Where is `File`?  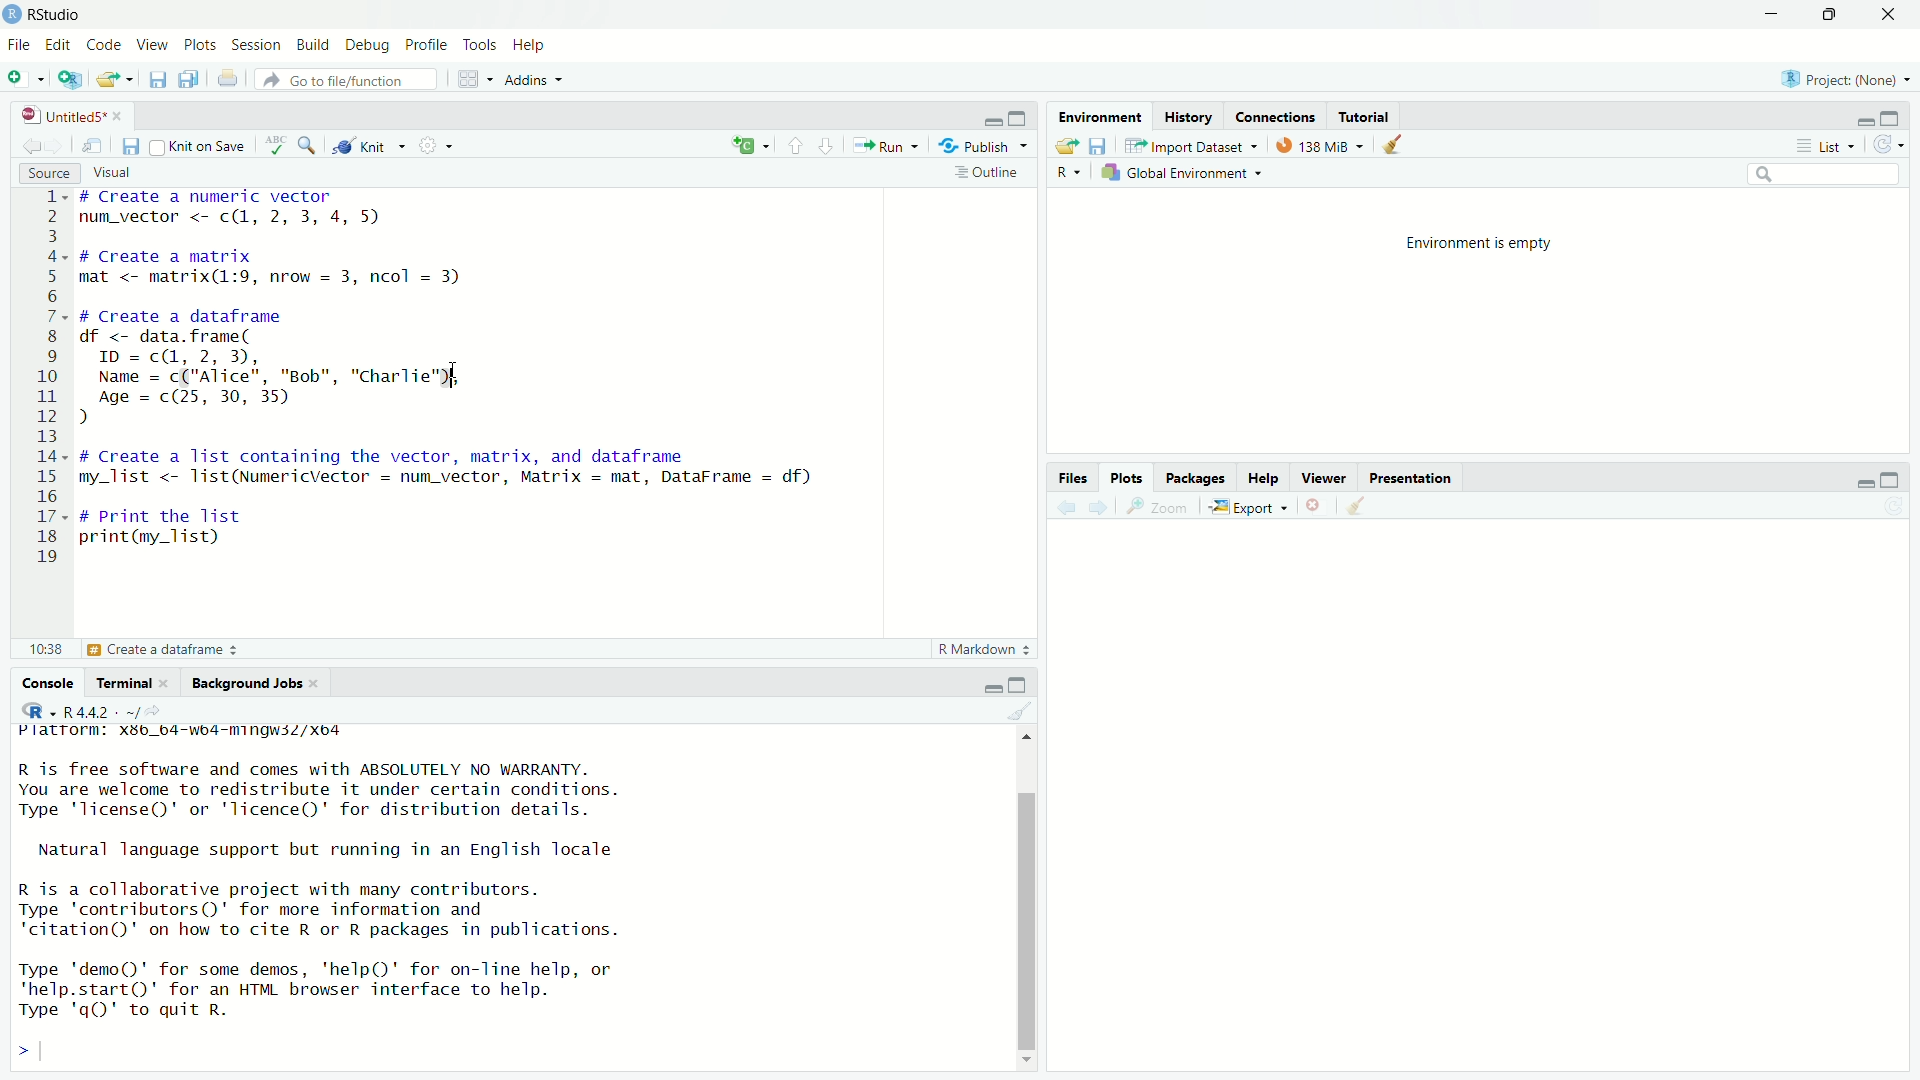 File is located at coordinates (19, 44).